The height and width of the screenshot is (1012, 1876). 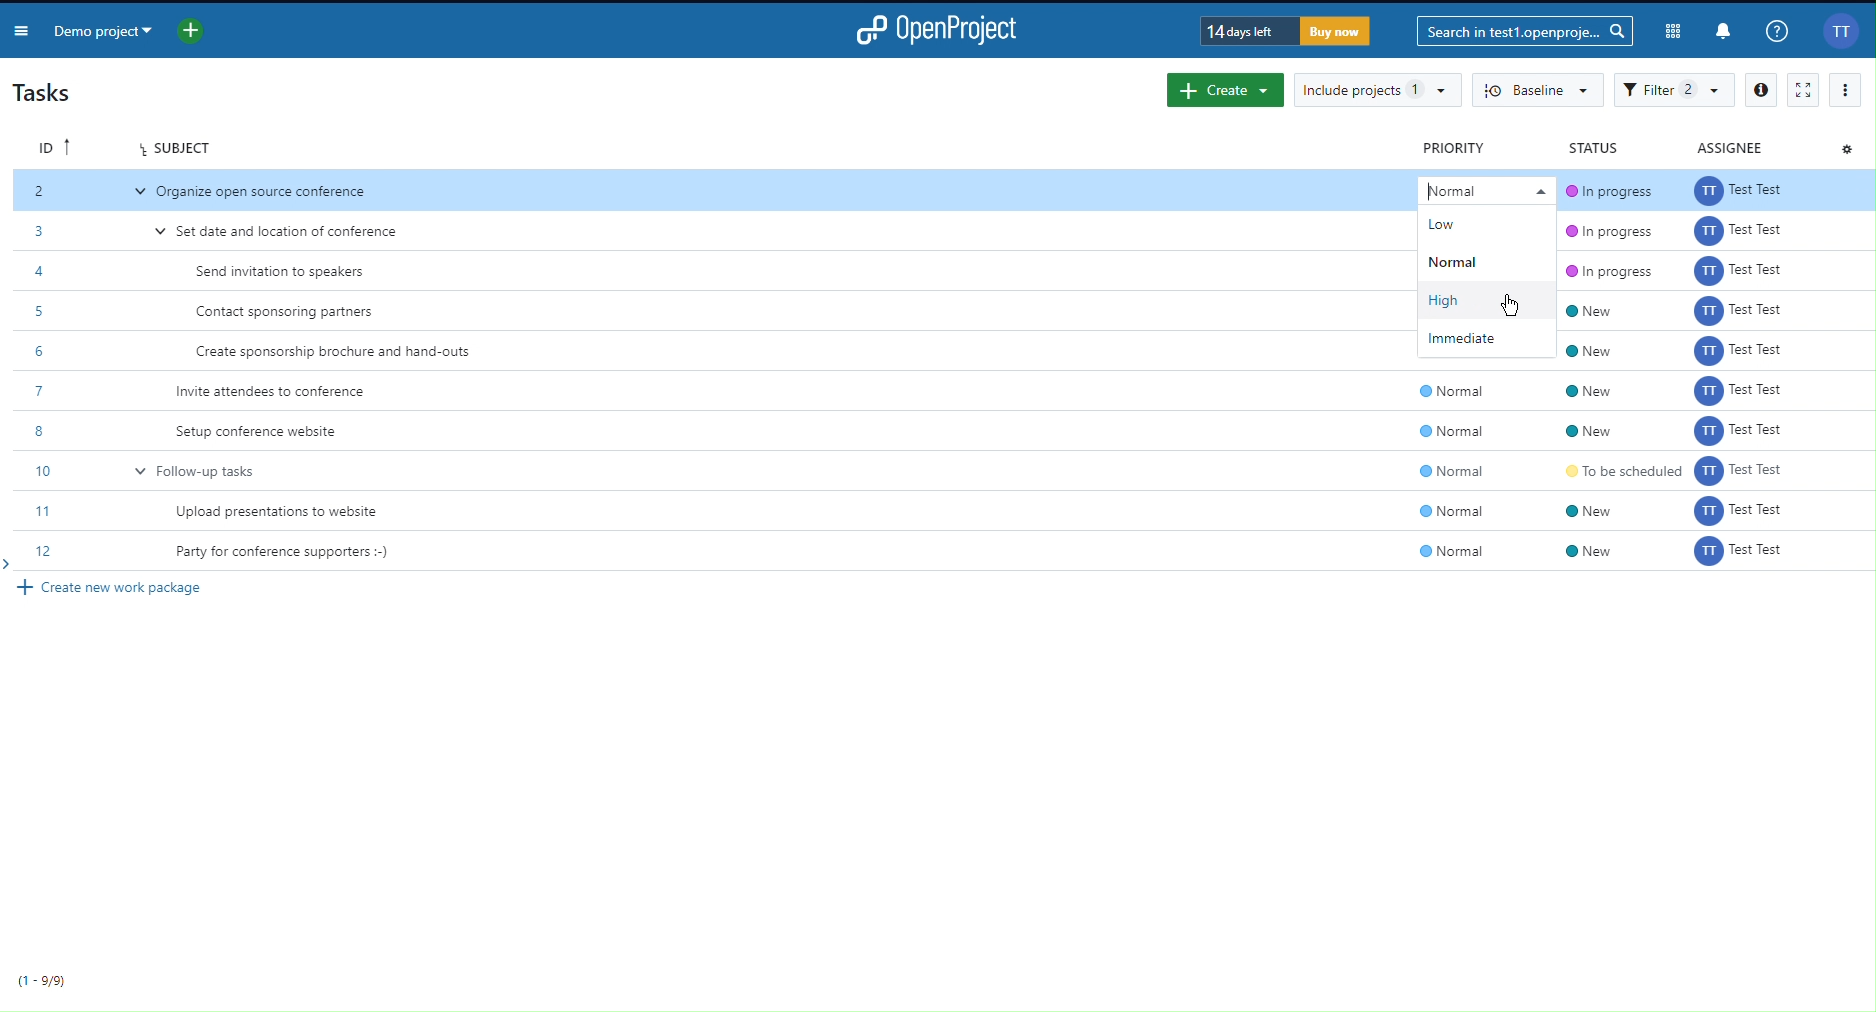 What do you see at coordinates (119, 589) in the screenshot?
I see `Create new work package` at bounding box center [119, 589].